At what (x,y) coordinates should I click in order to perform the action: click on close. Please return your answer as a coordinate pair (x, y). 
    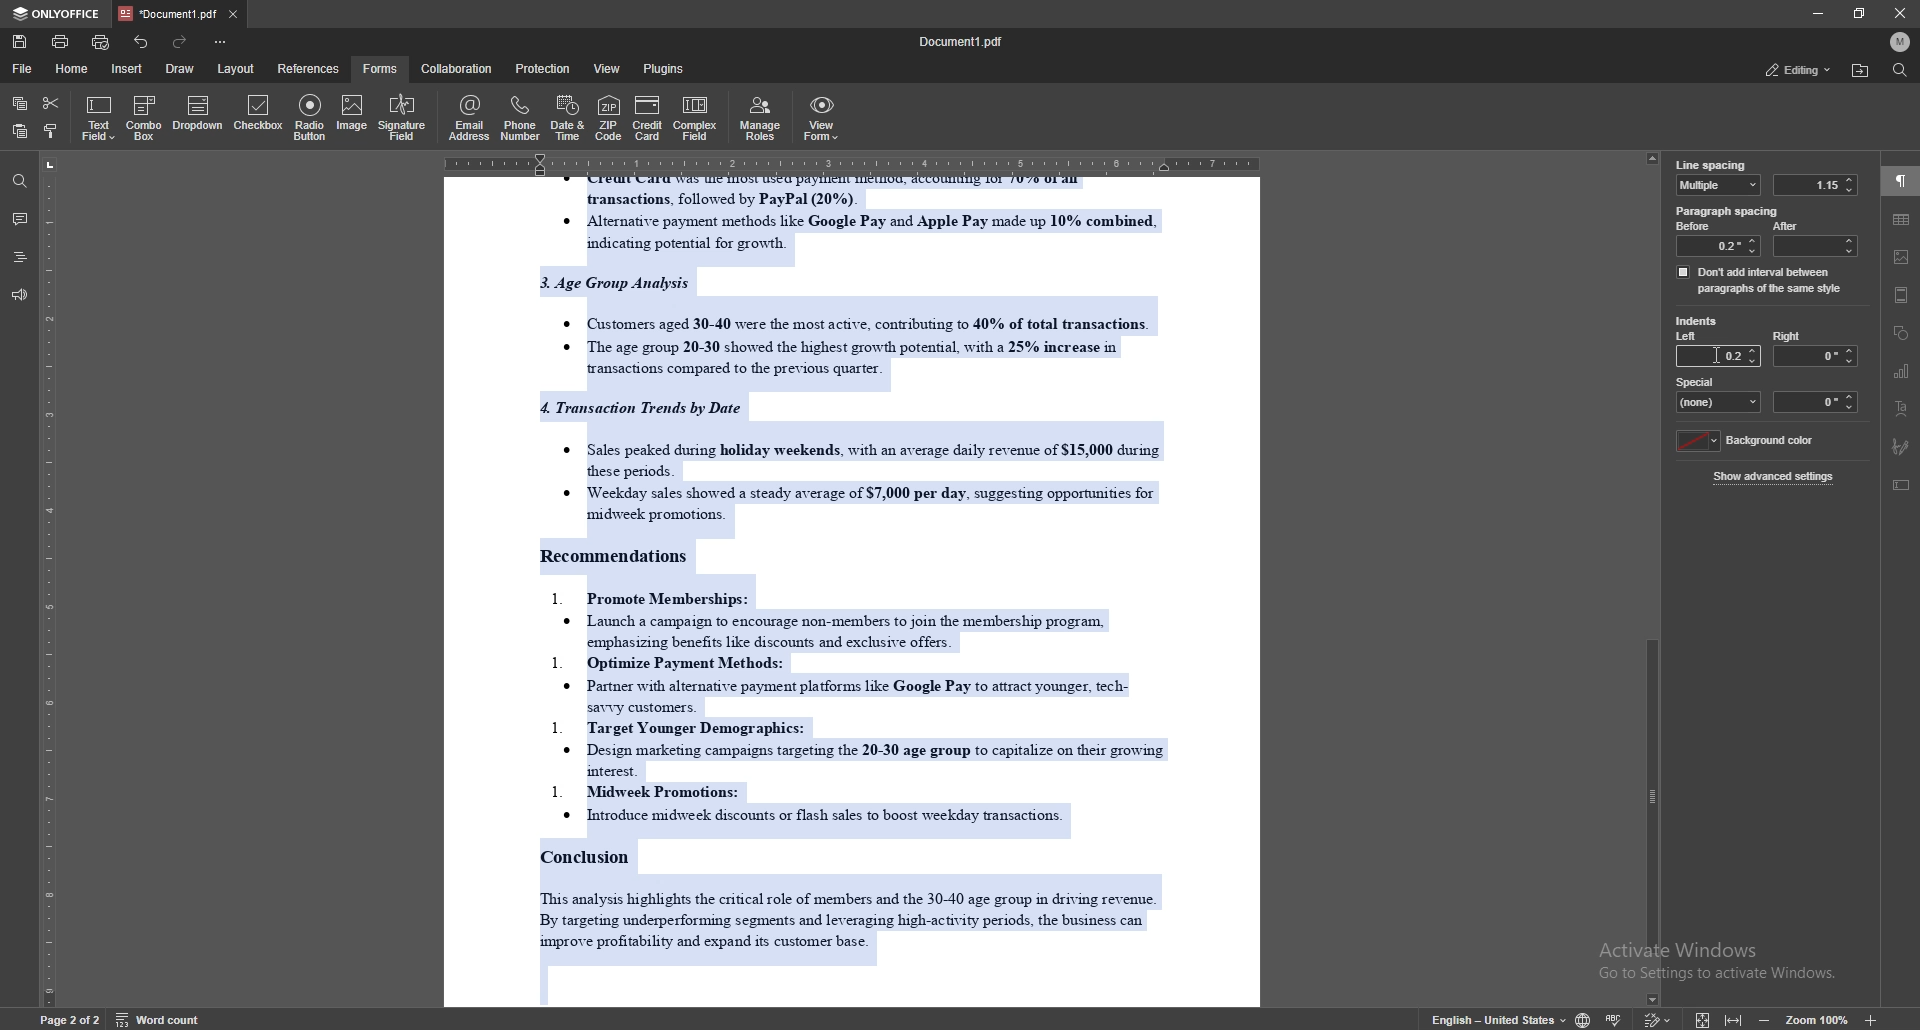
    Looking at the image, I should click on (1900, 13).